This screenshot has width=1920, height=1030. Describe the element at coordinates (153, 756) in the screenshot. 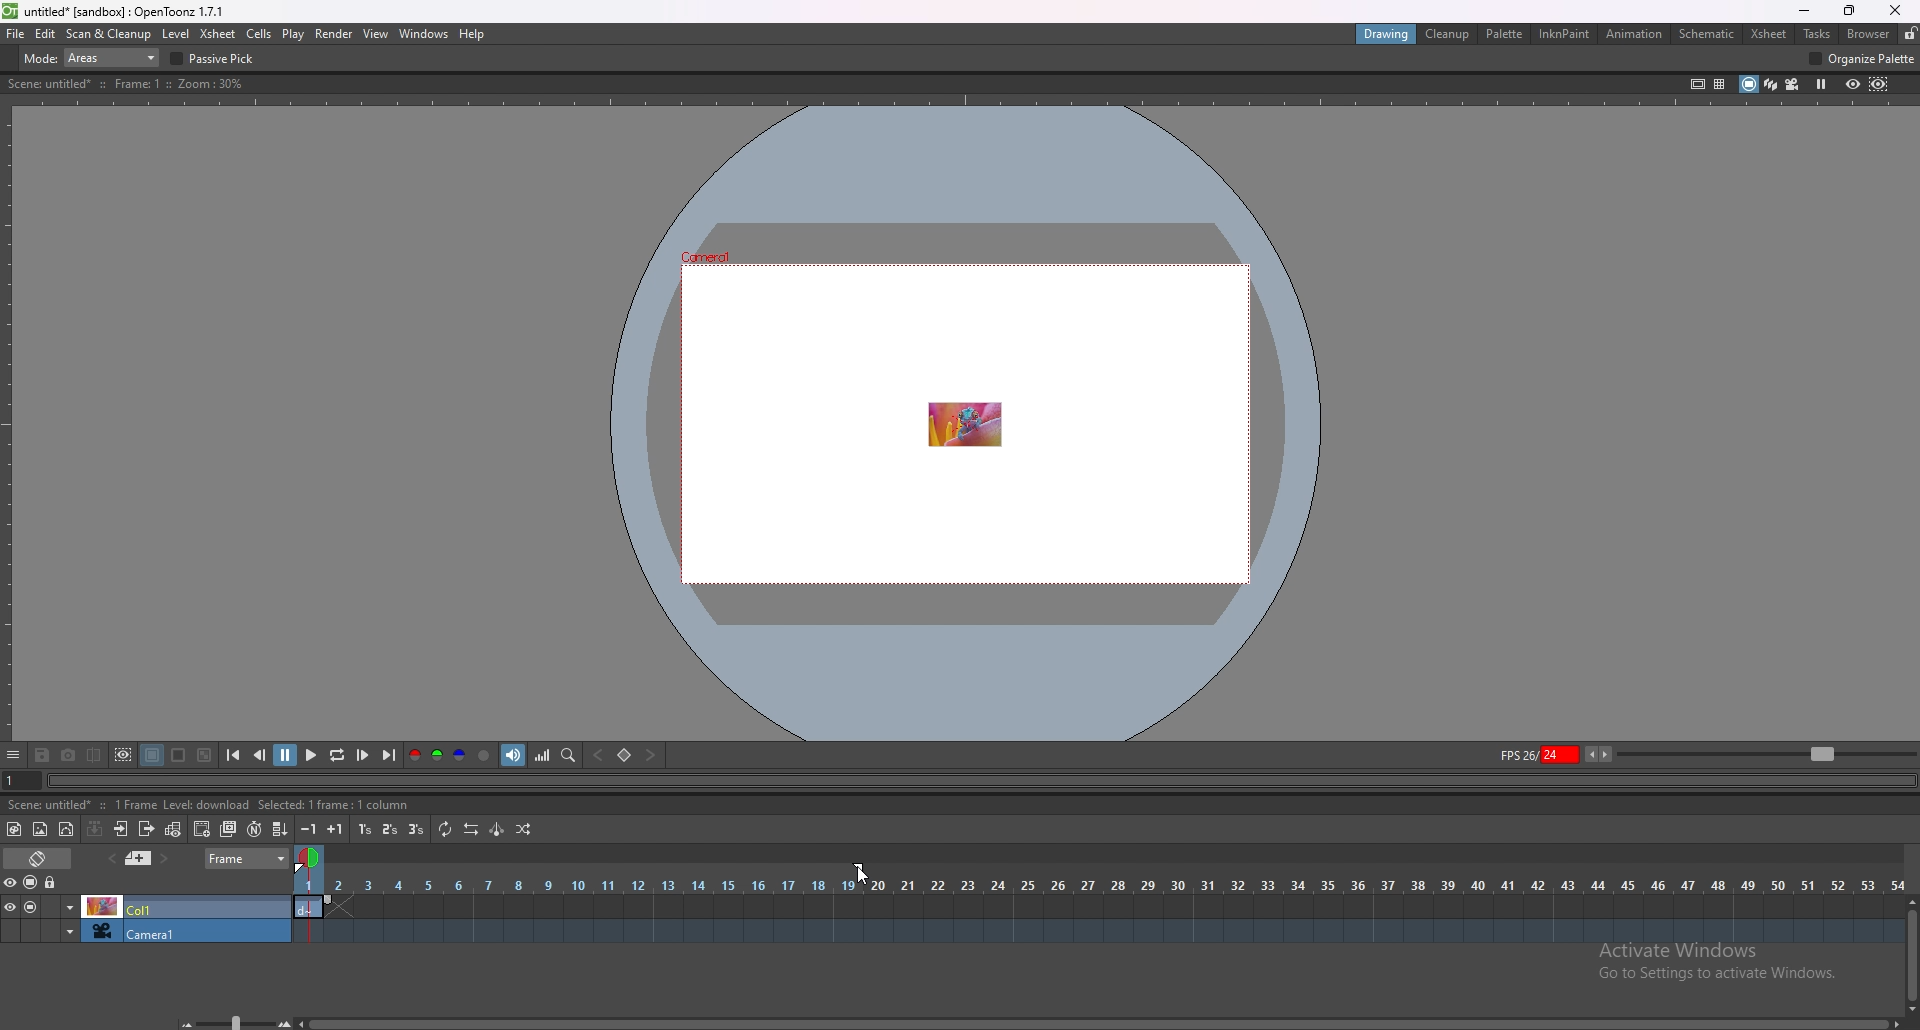

I see `black background` at that location.